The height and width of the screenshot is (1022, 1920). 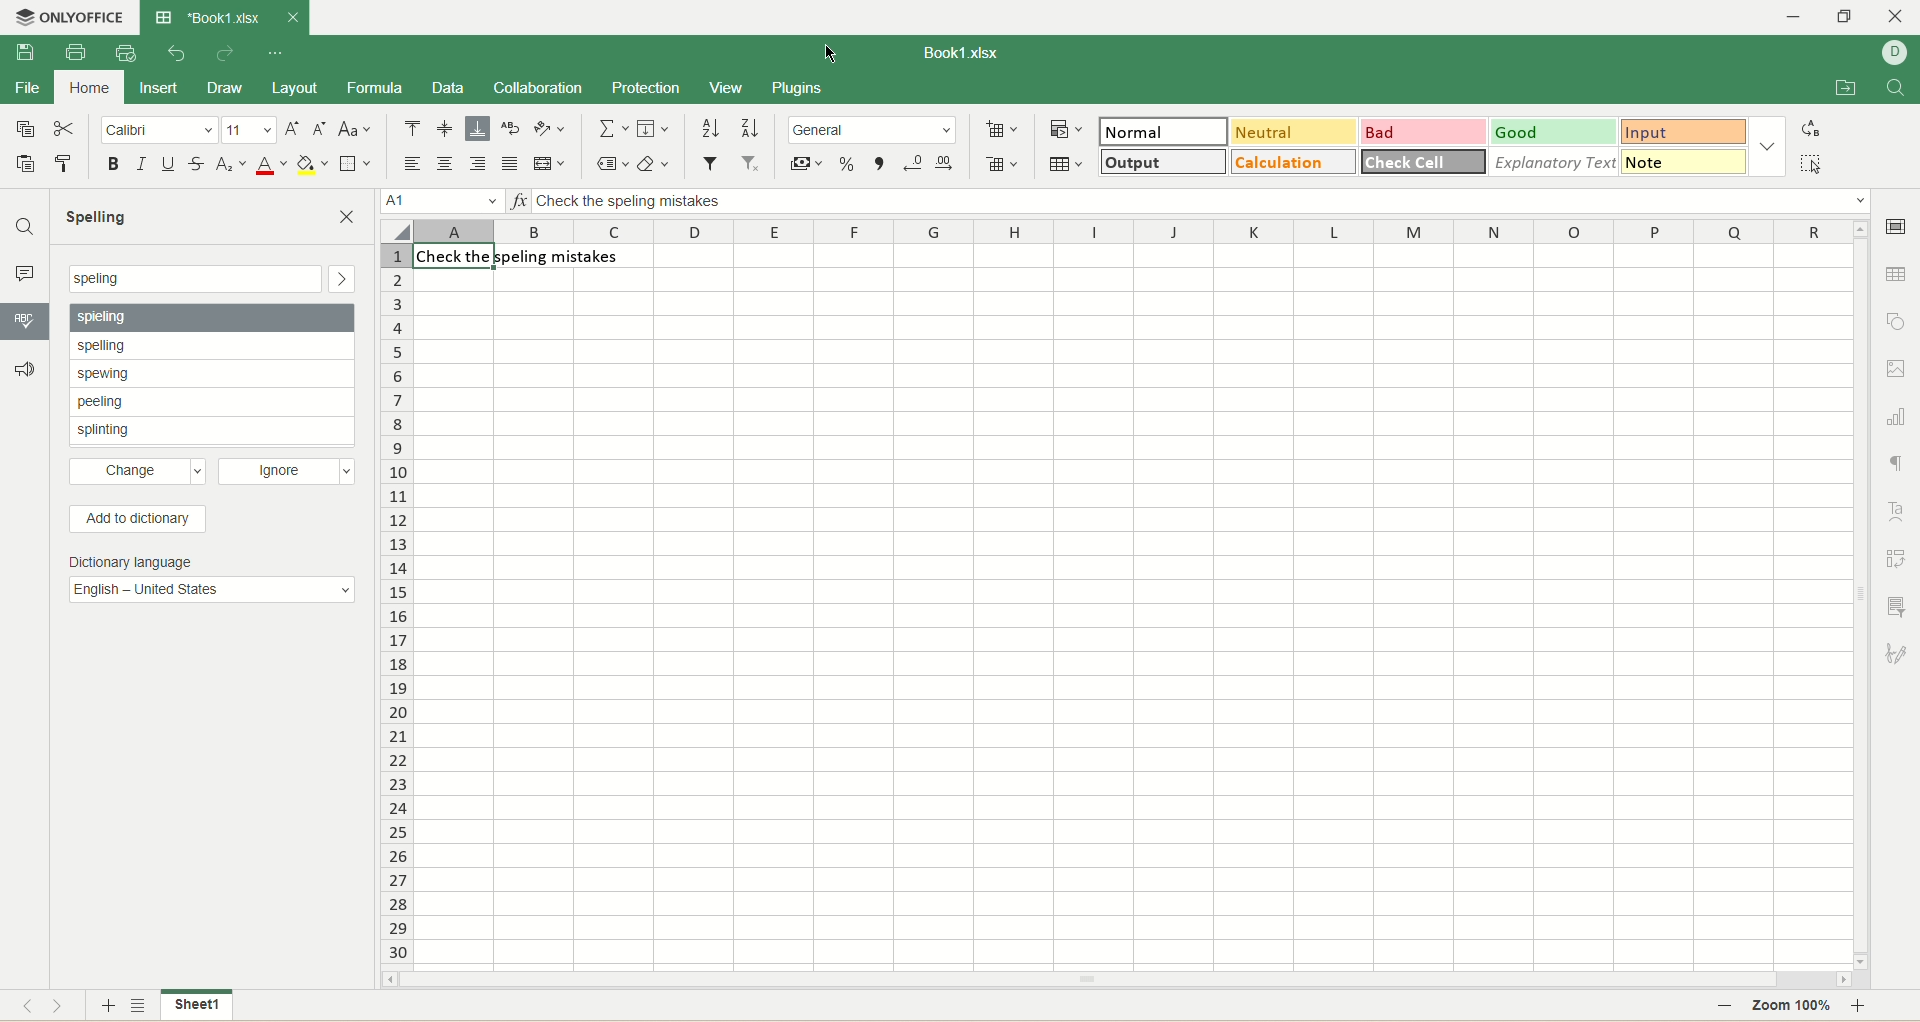 I want to click on new sheet, so click(x=111, y=1007).